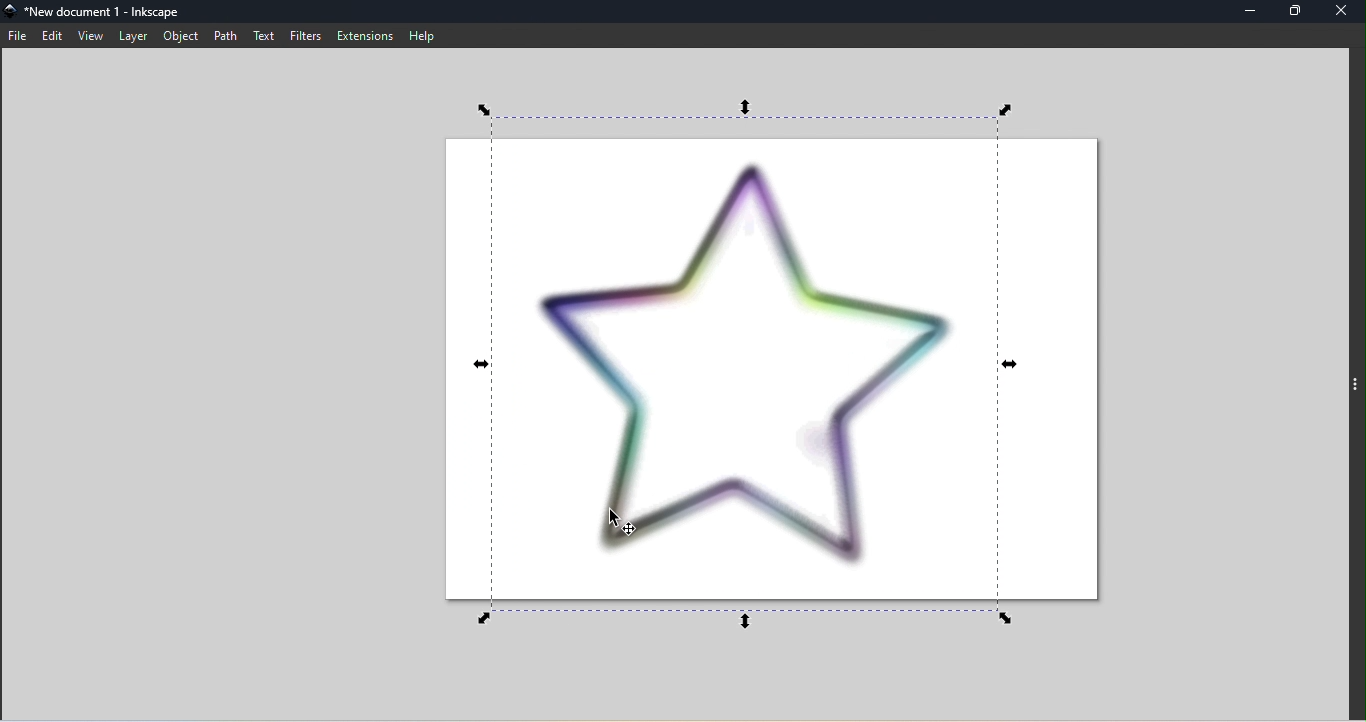 Image resolution: width=1366 pixels, height=722 pixels. What do you see at coordinates (132, 37) in the screenshot?
I see `Layer` at bounding box center [132, 37].